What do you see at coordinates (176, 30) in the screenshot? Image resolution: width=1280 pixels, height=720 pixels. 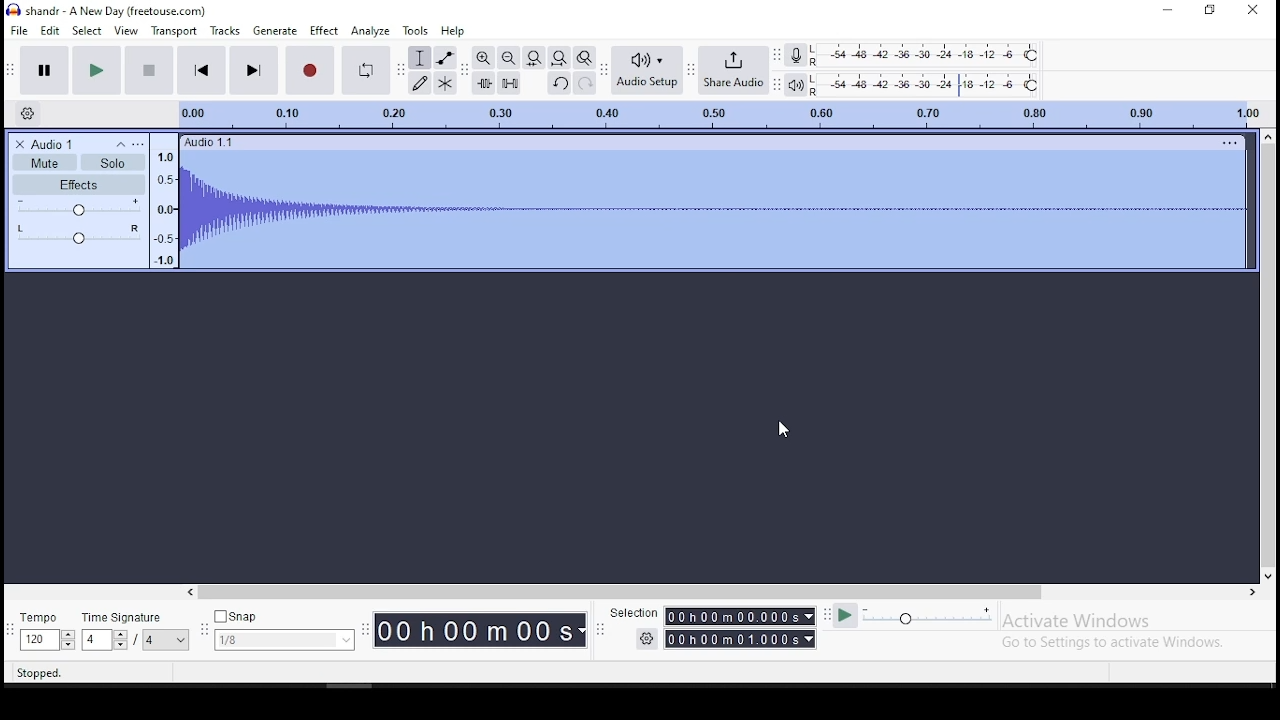 I see `transport` at bounding box center [176, 30].